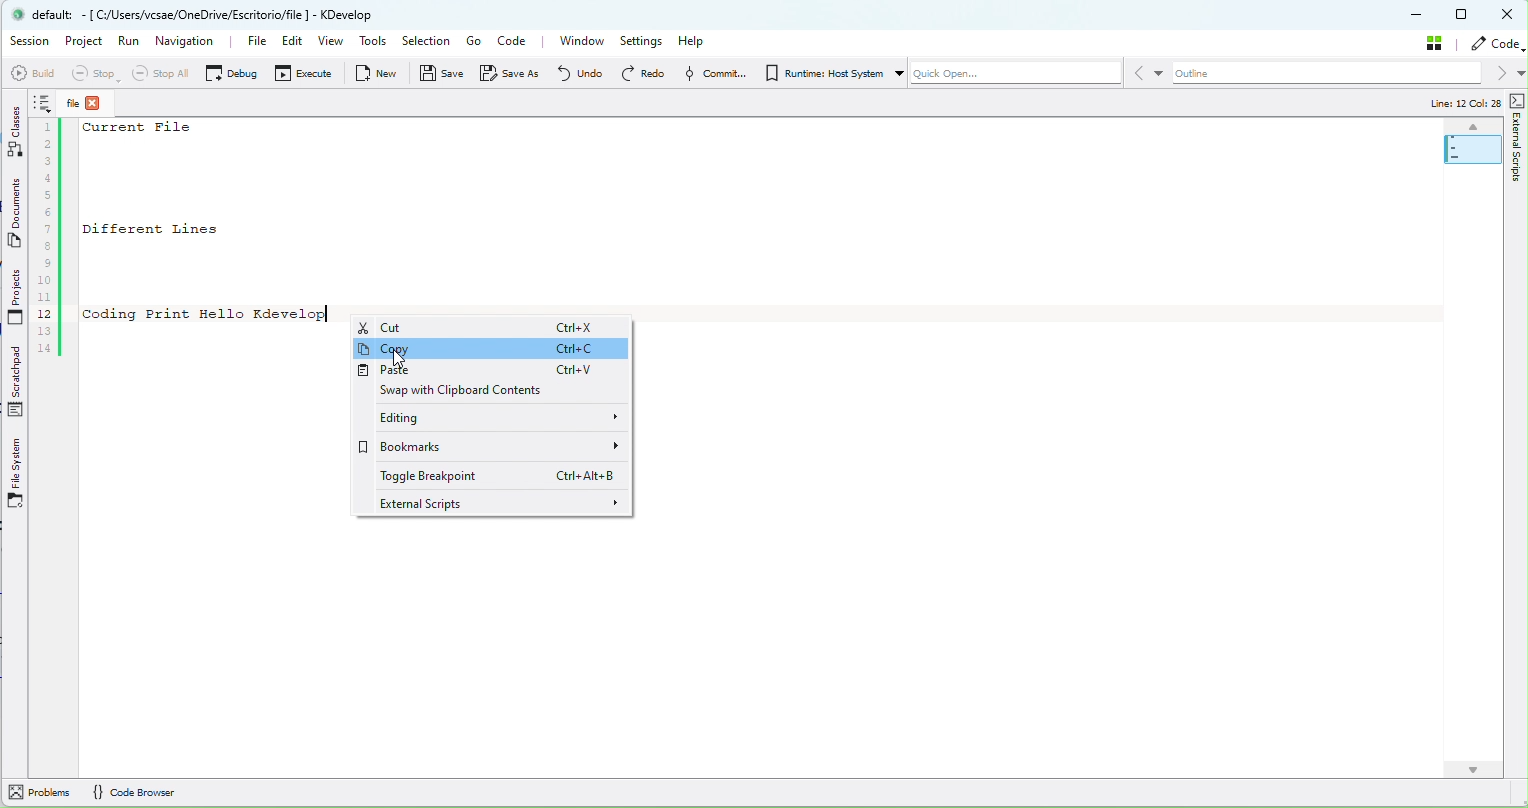 The height and width of the screenshot is (808, 1528). What do you see at coordinates (129, 46) in the screenshot?
I see `Run` at bounding box center [129, 46].